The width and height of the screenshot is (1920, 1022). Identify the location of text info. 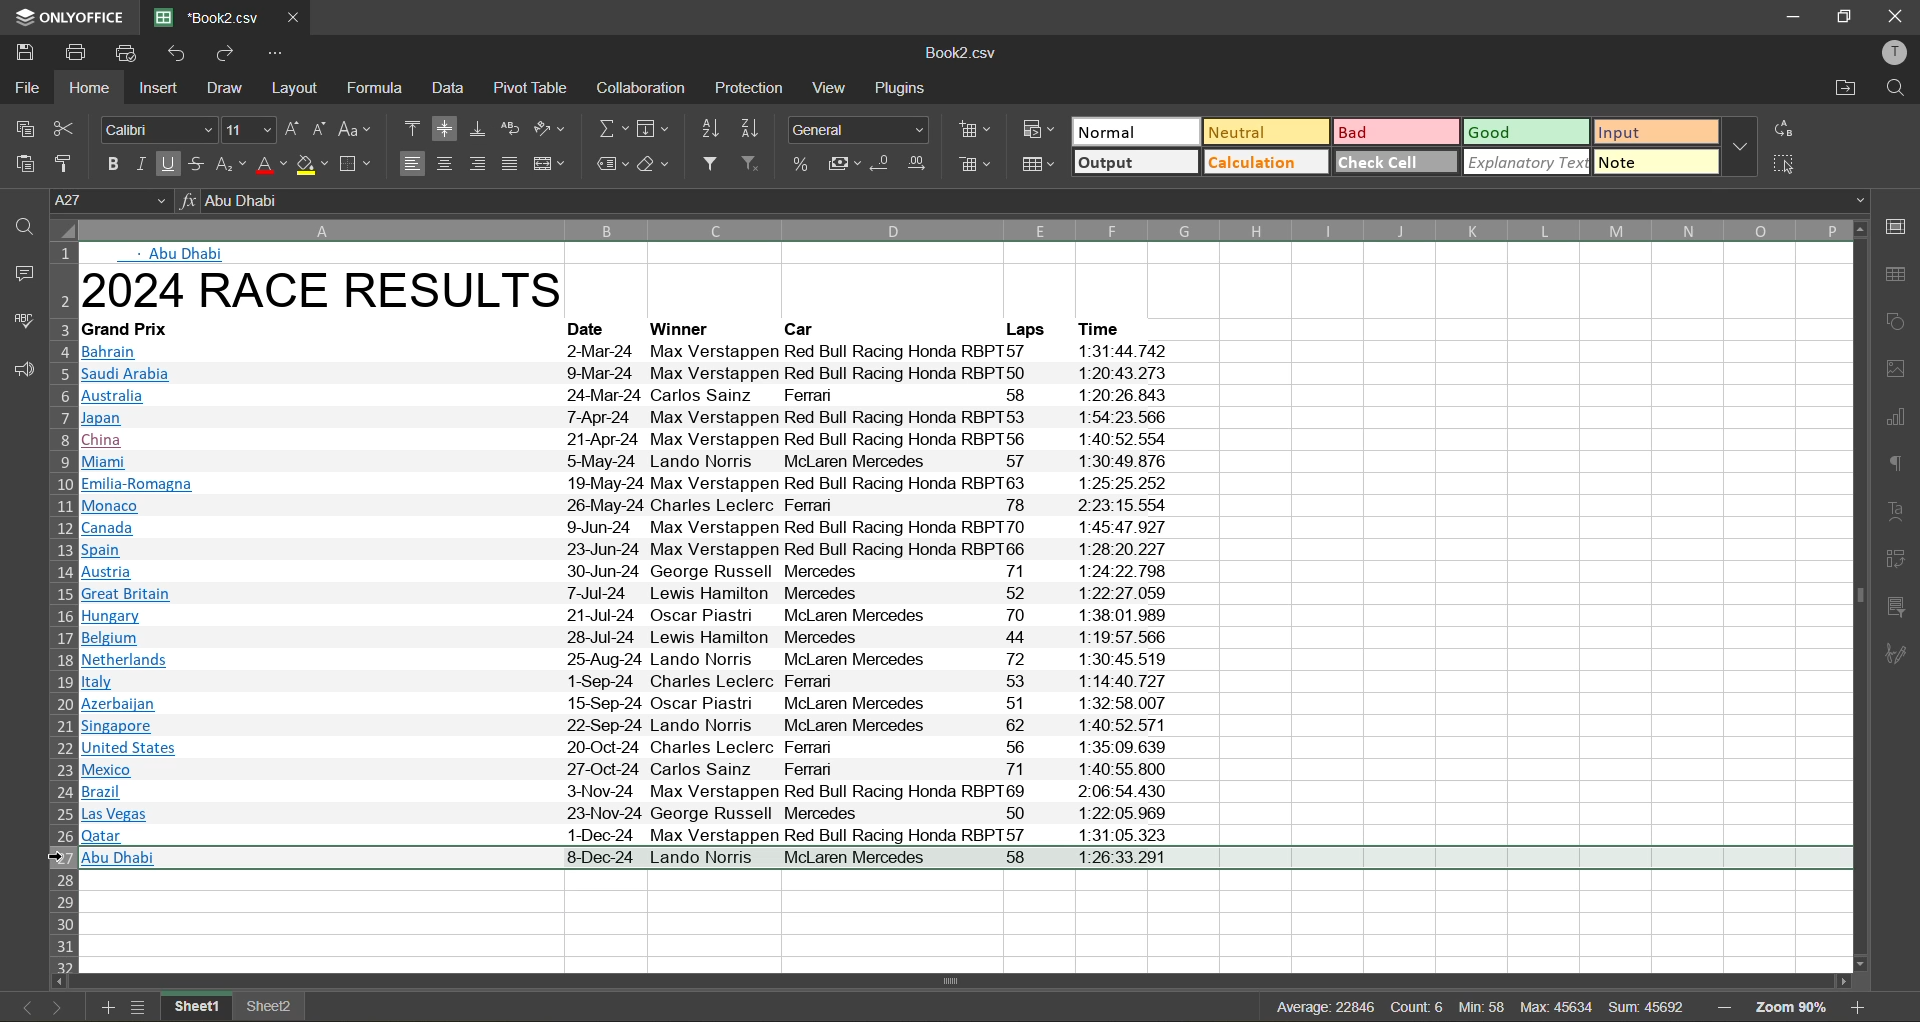
(1110, 328).